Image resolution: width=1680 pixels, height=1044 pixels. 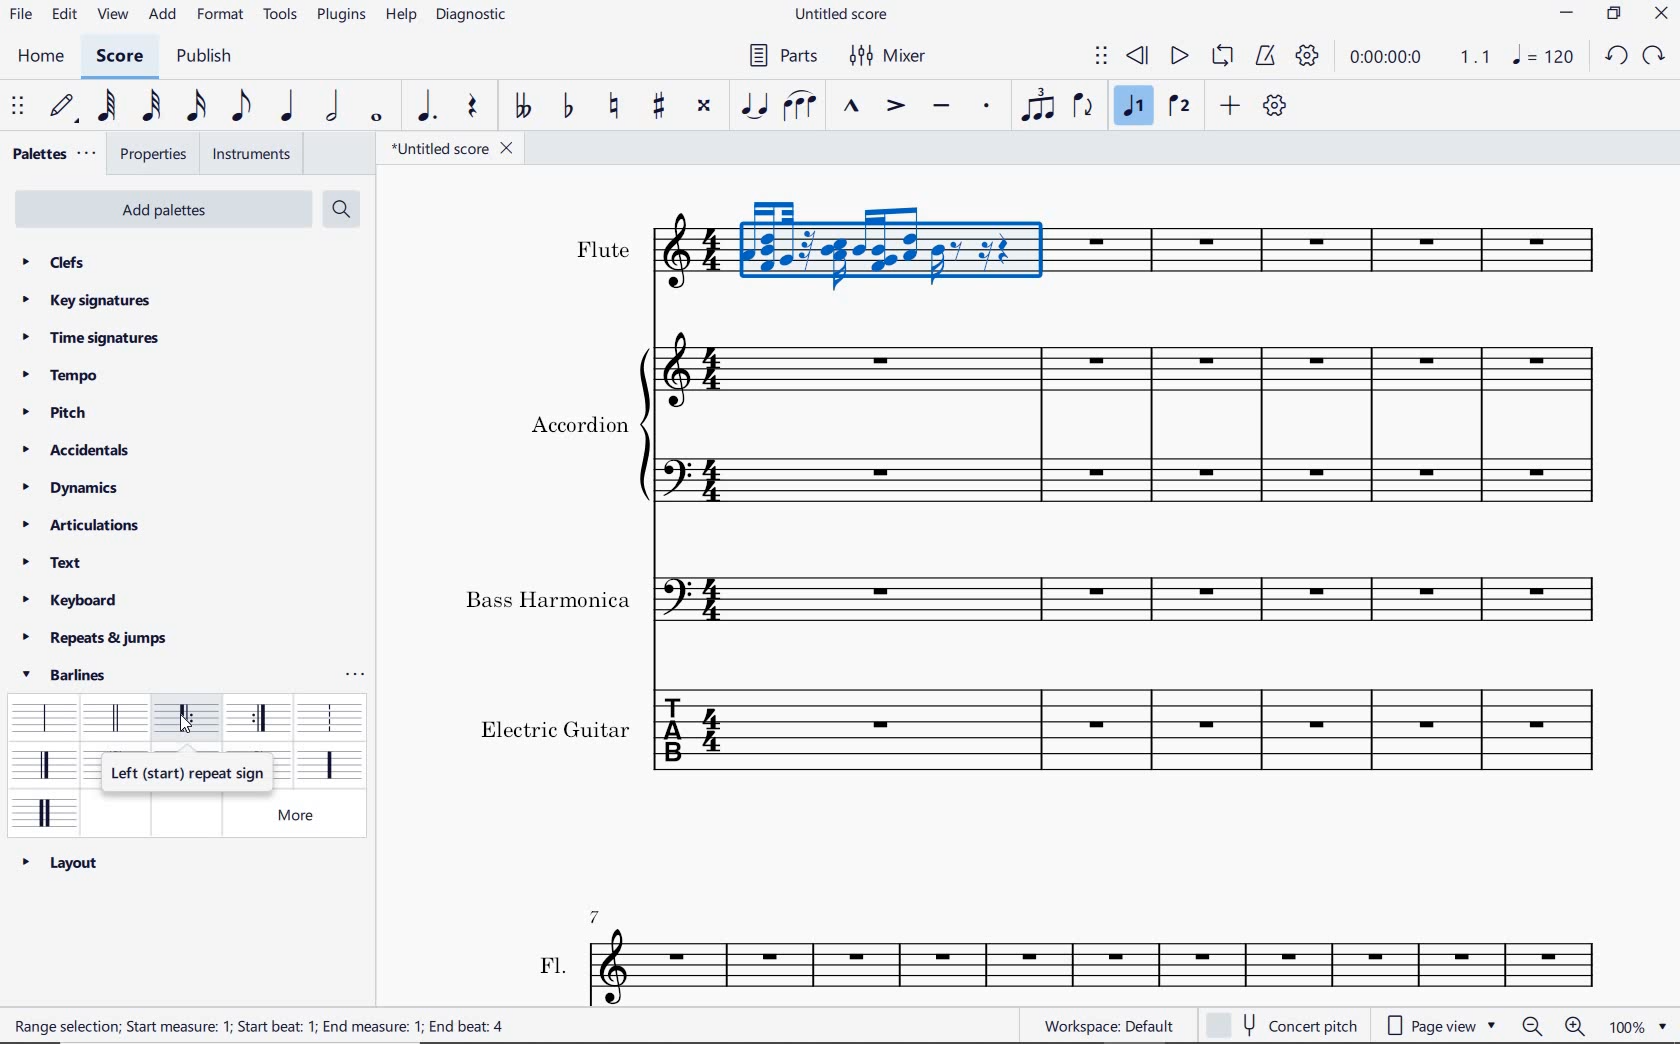 What do you see at coordinates (1039, 107) in the screenshot?
I see `tuplet` at bounding box center [1039, 107].